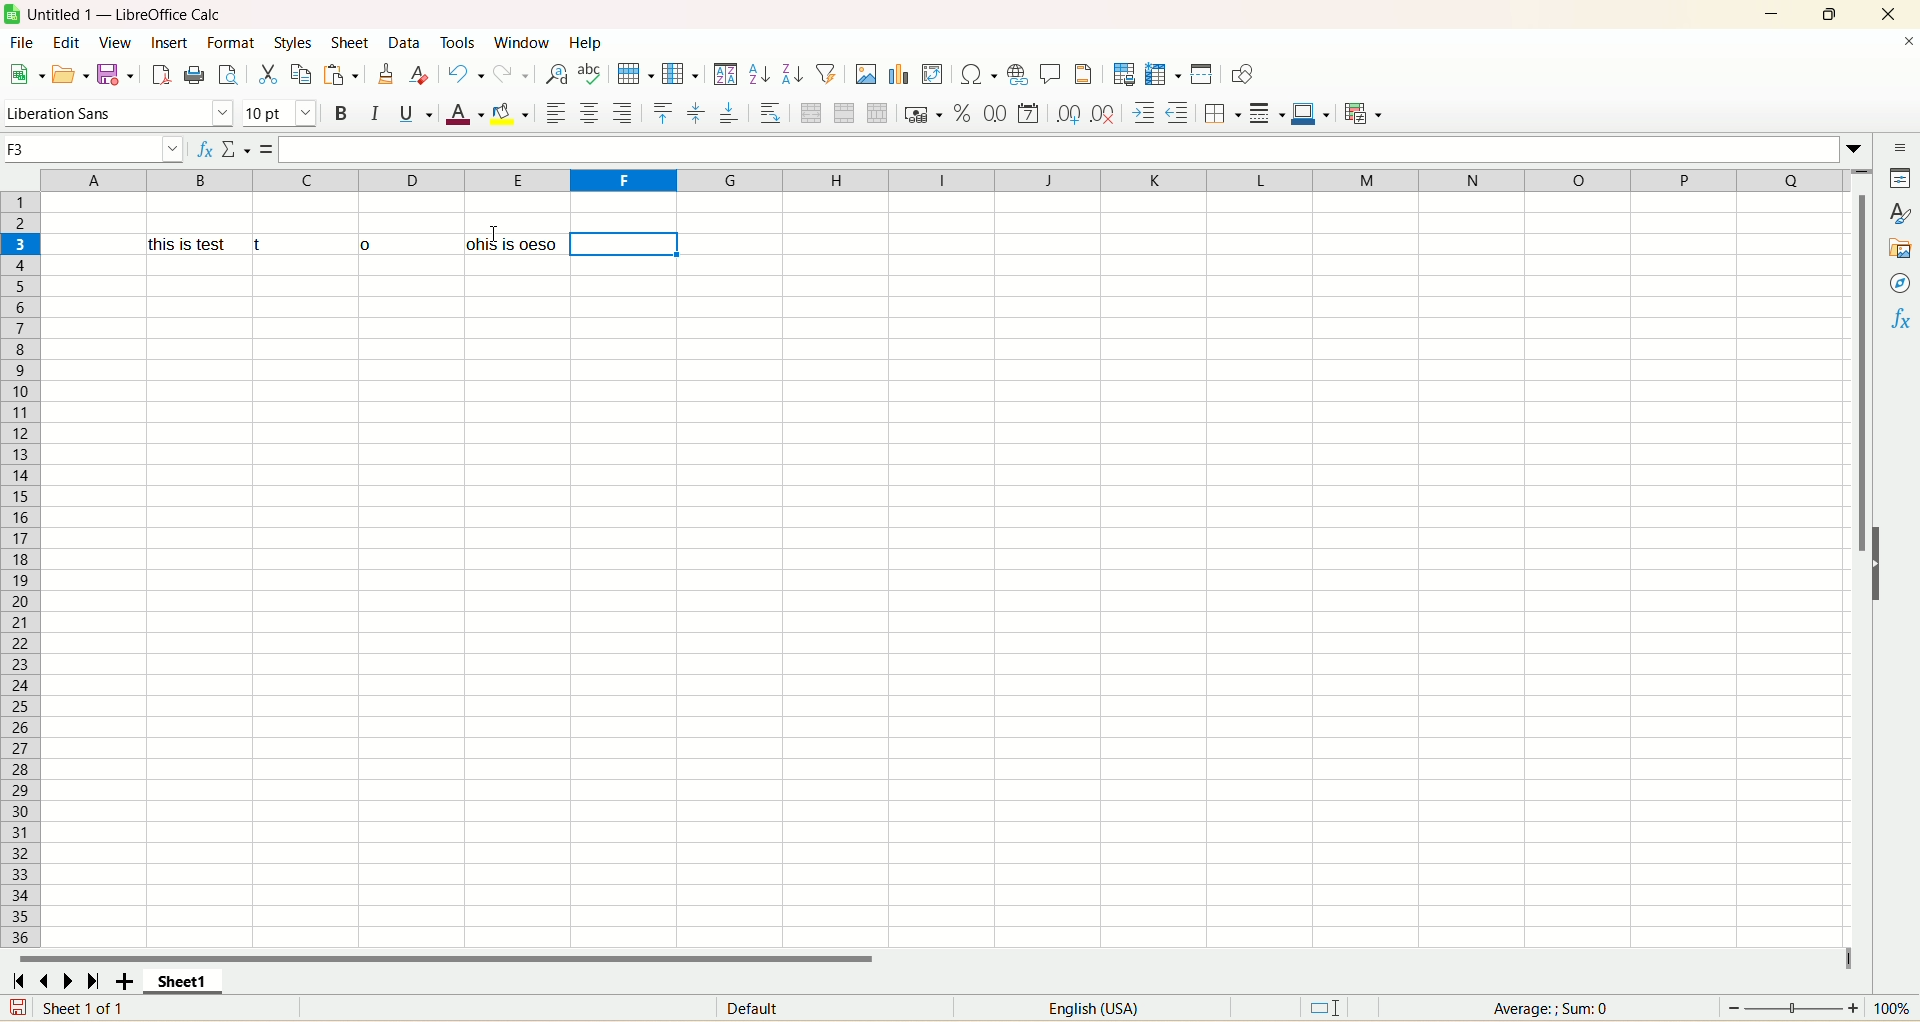  What do you see at coordinates (351, 40) in the screenshot?
I see `sheets` at bounding box center [351, 40].